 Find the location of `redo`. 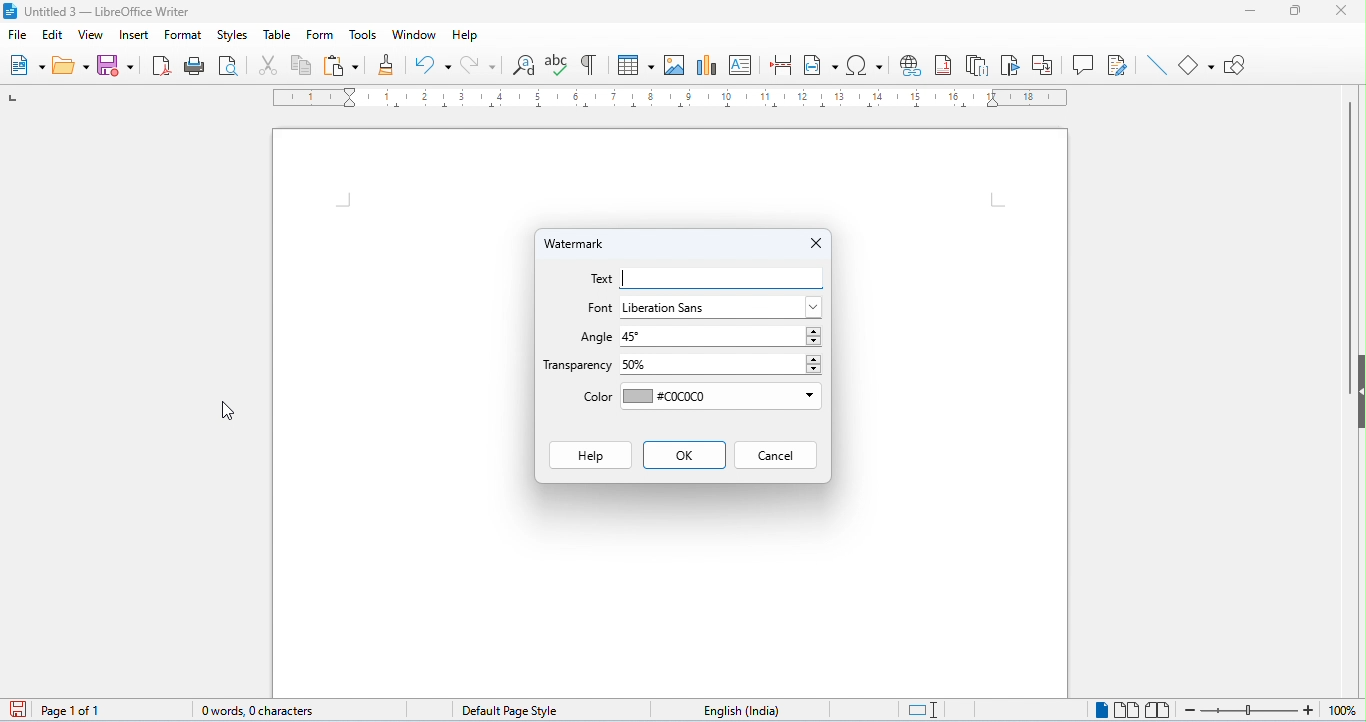

redo is located at coordinates (479, 65).